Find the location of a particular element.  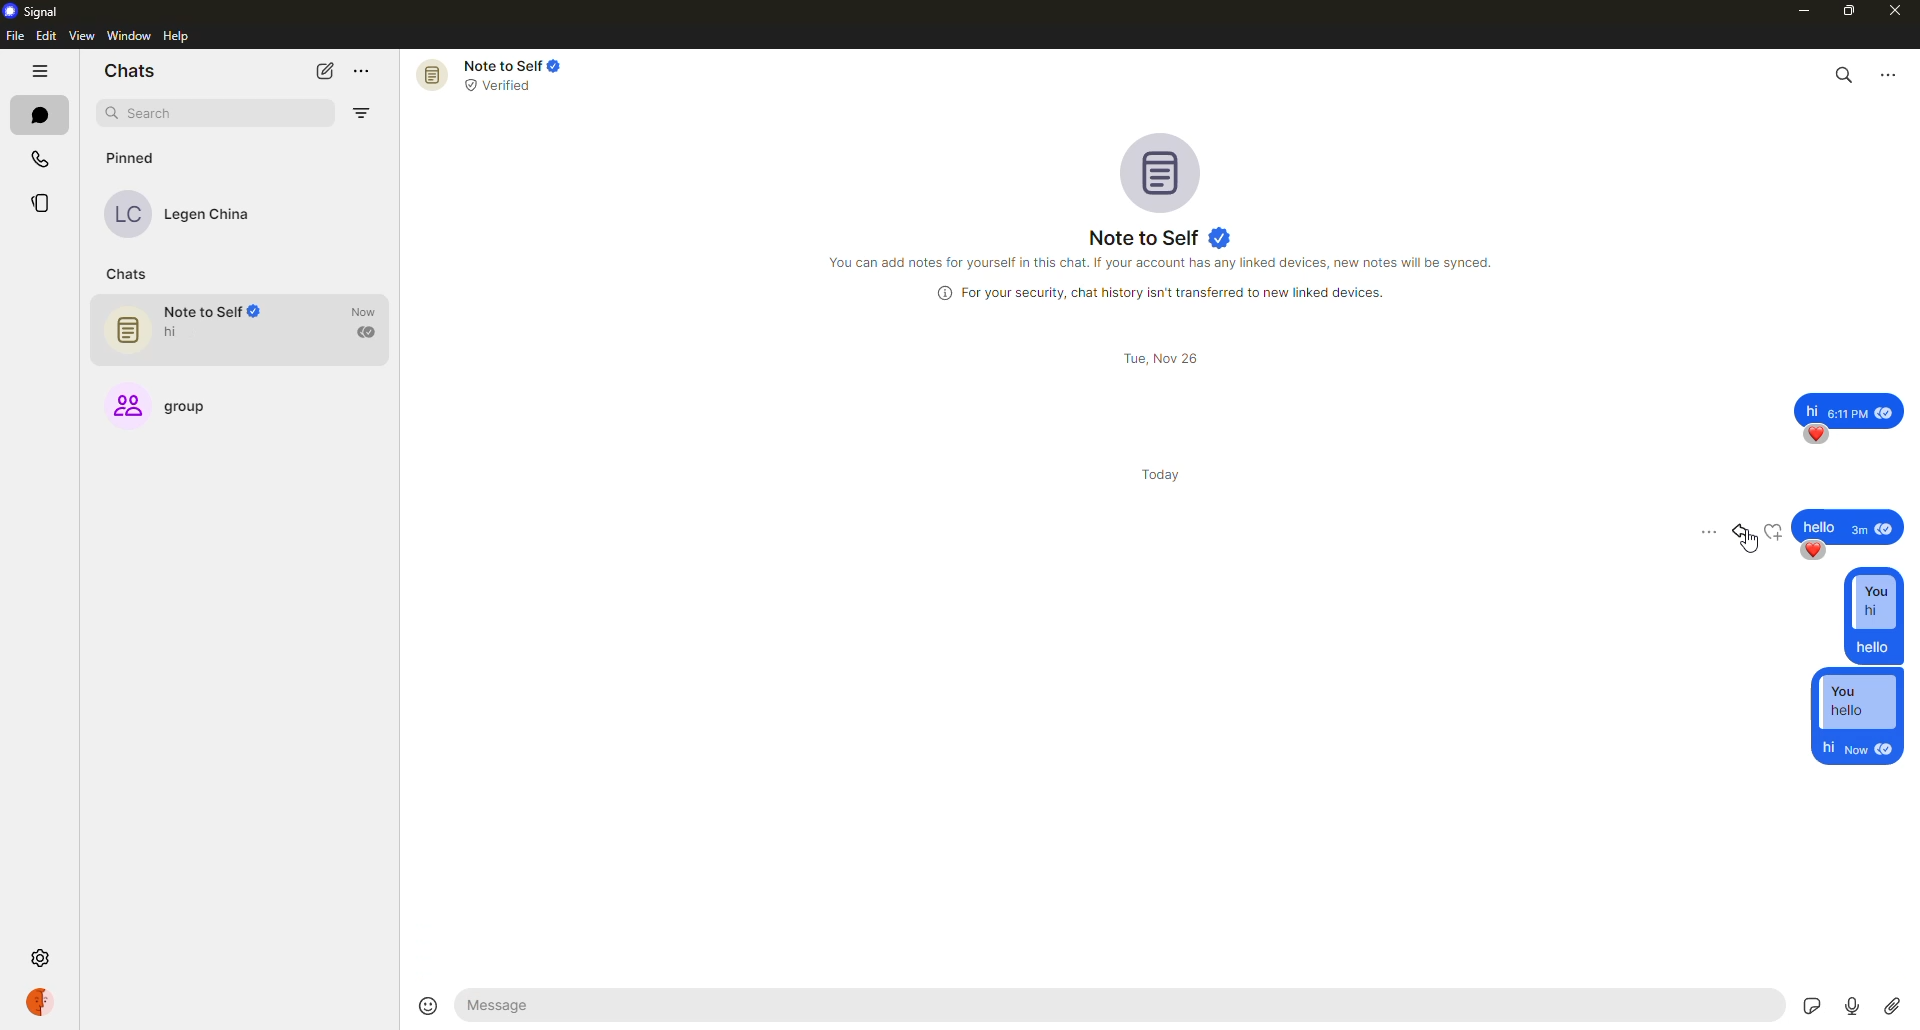

search is located at coordinates (1845, 73).